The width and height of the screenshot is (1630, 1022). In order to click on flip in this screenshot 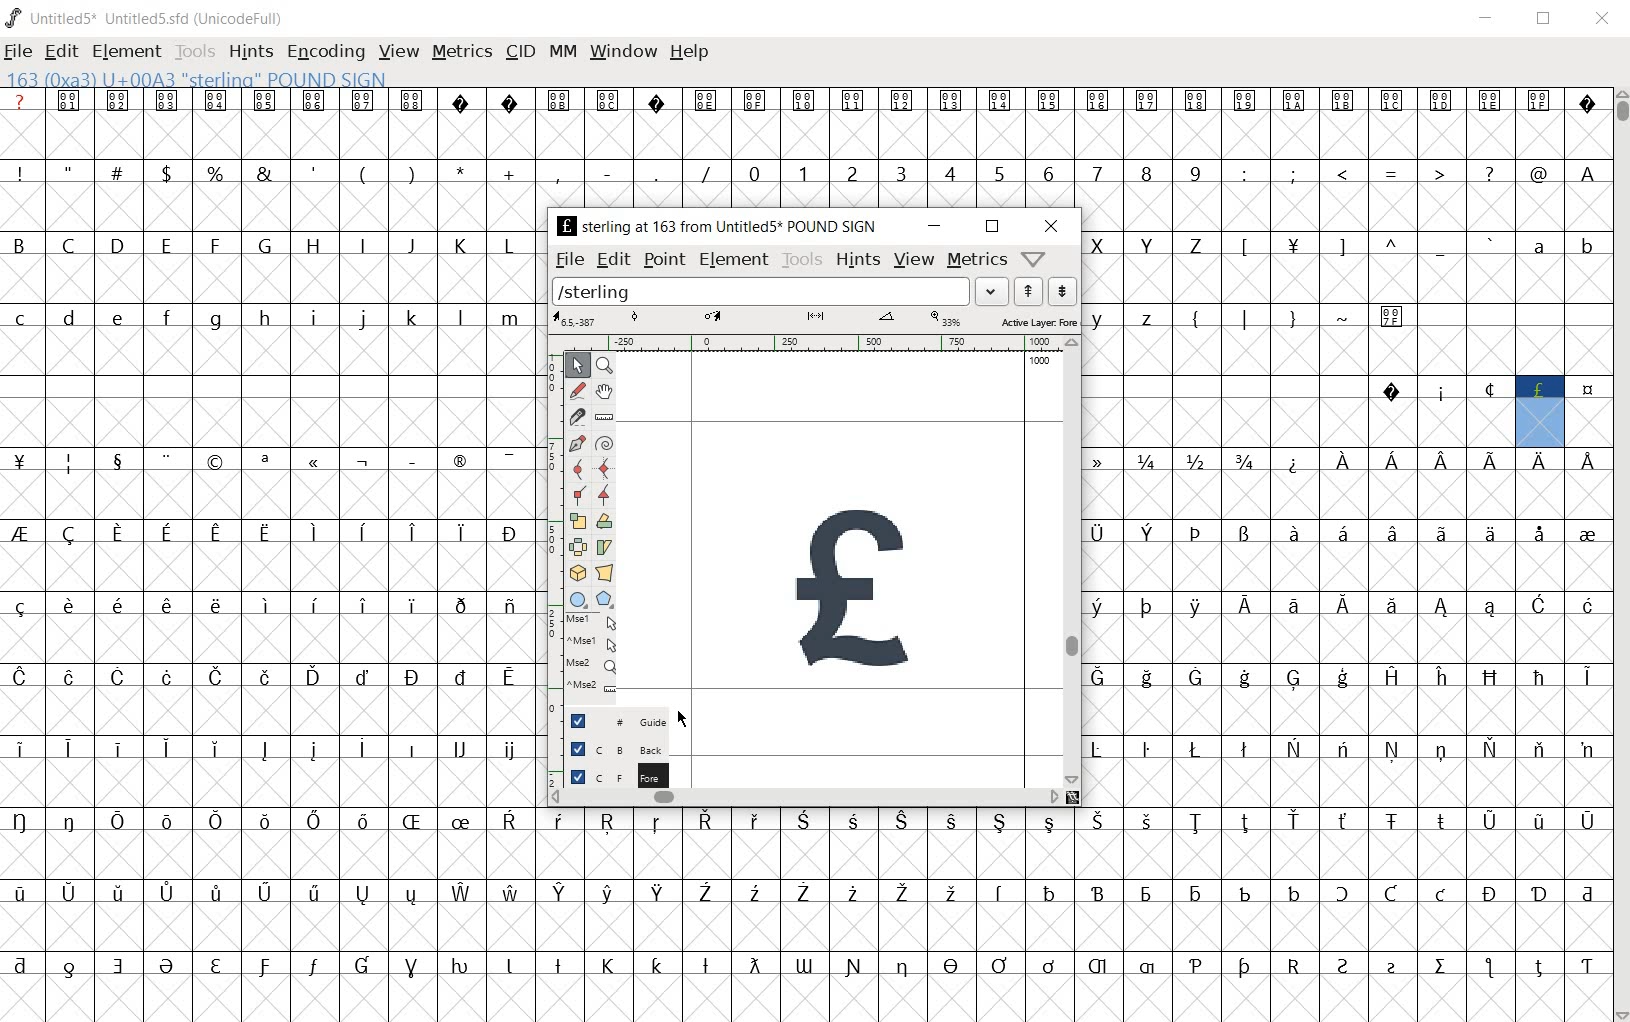, I will do `click(578, 544)`.